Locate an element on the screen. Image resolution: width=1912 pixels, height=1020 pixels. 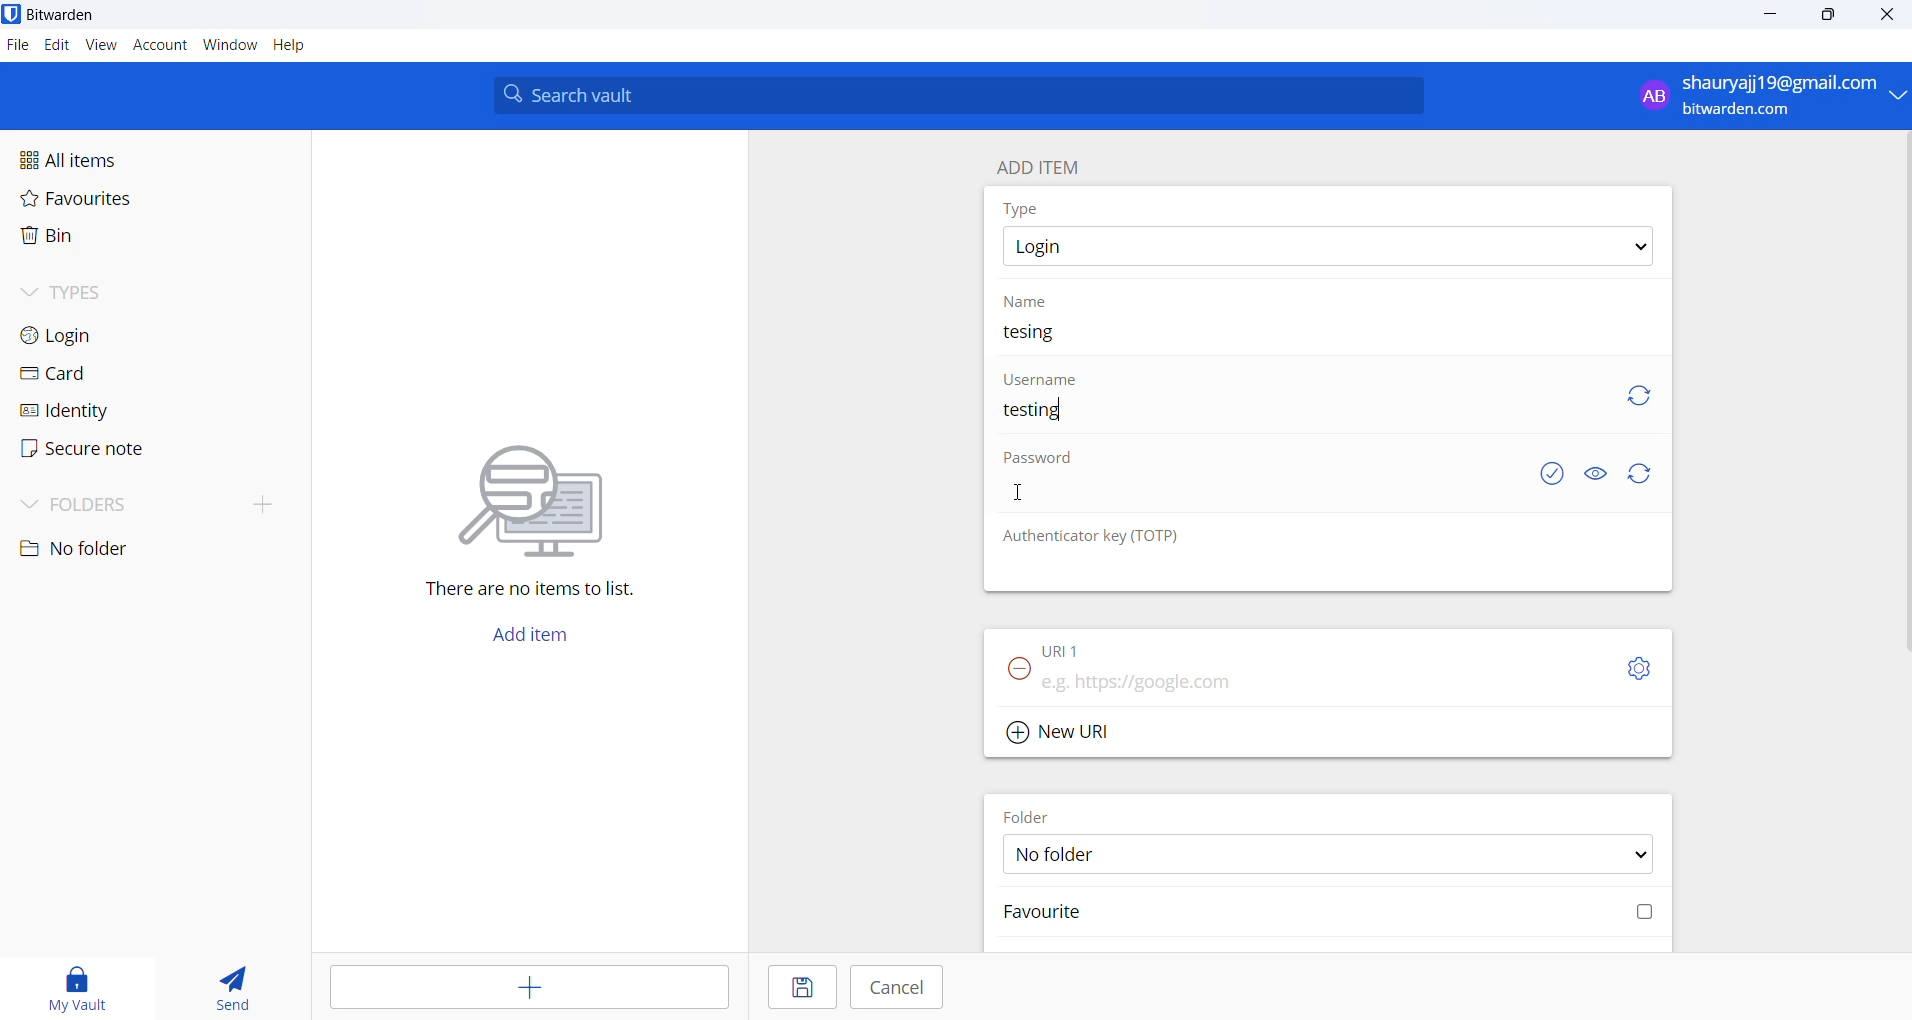
add item is located at coordinates (532, 987).